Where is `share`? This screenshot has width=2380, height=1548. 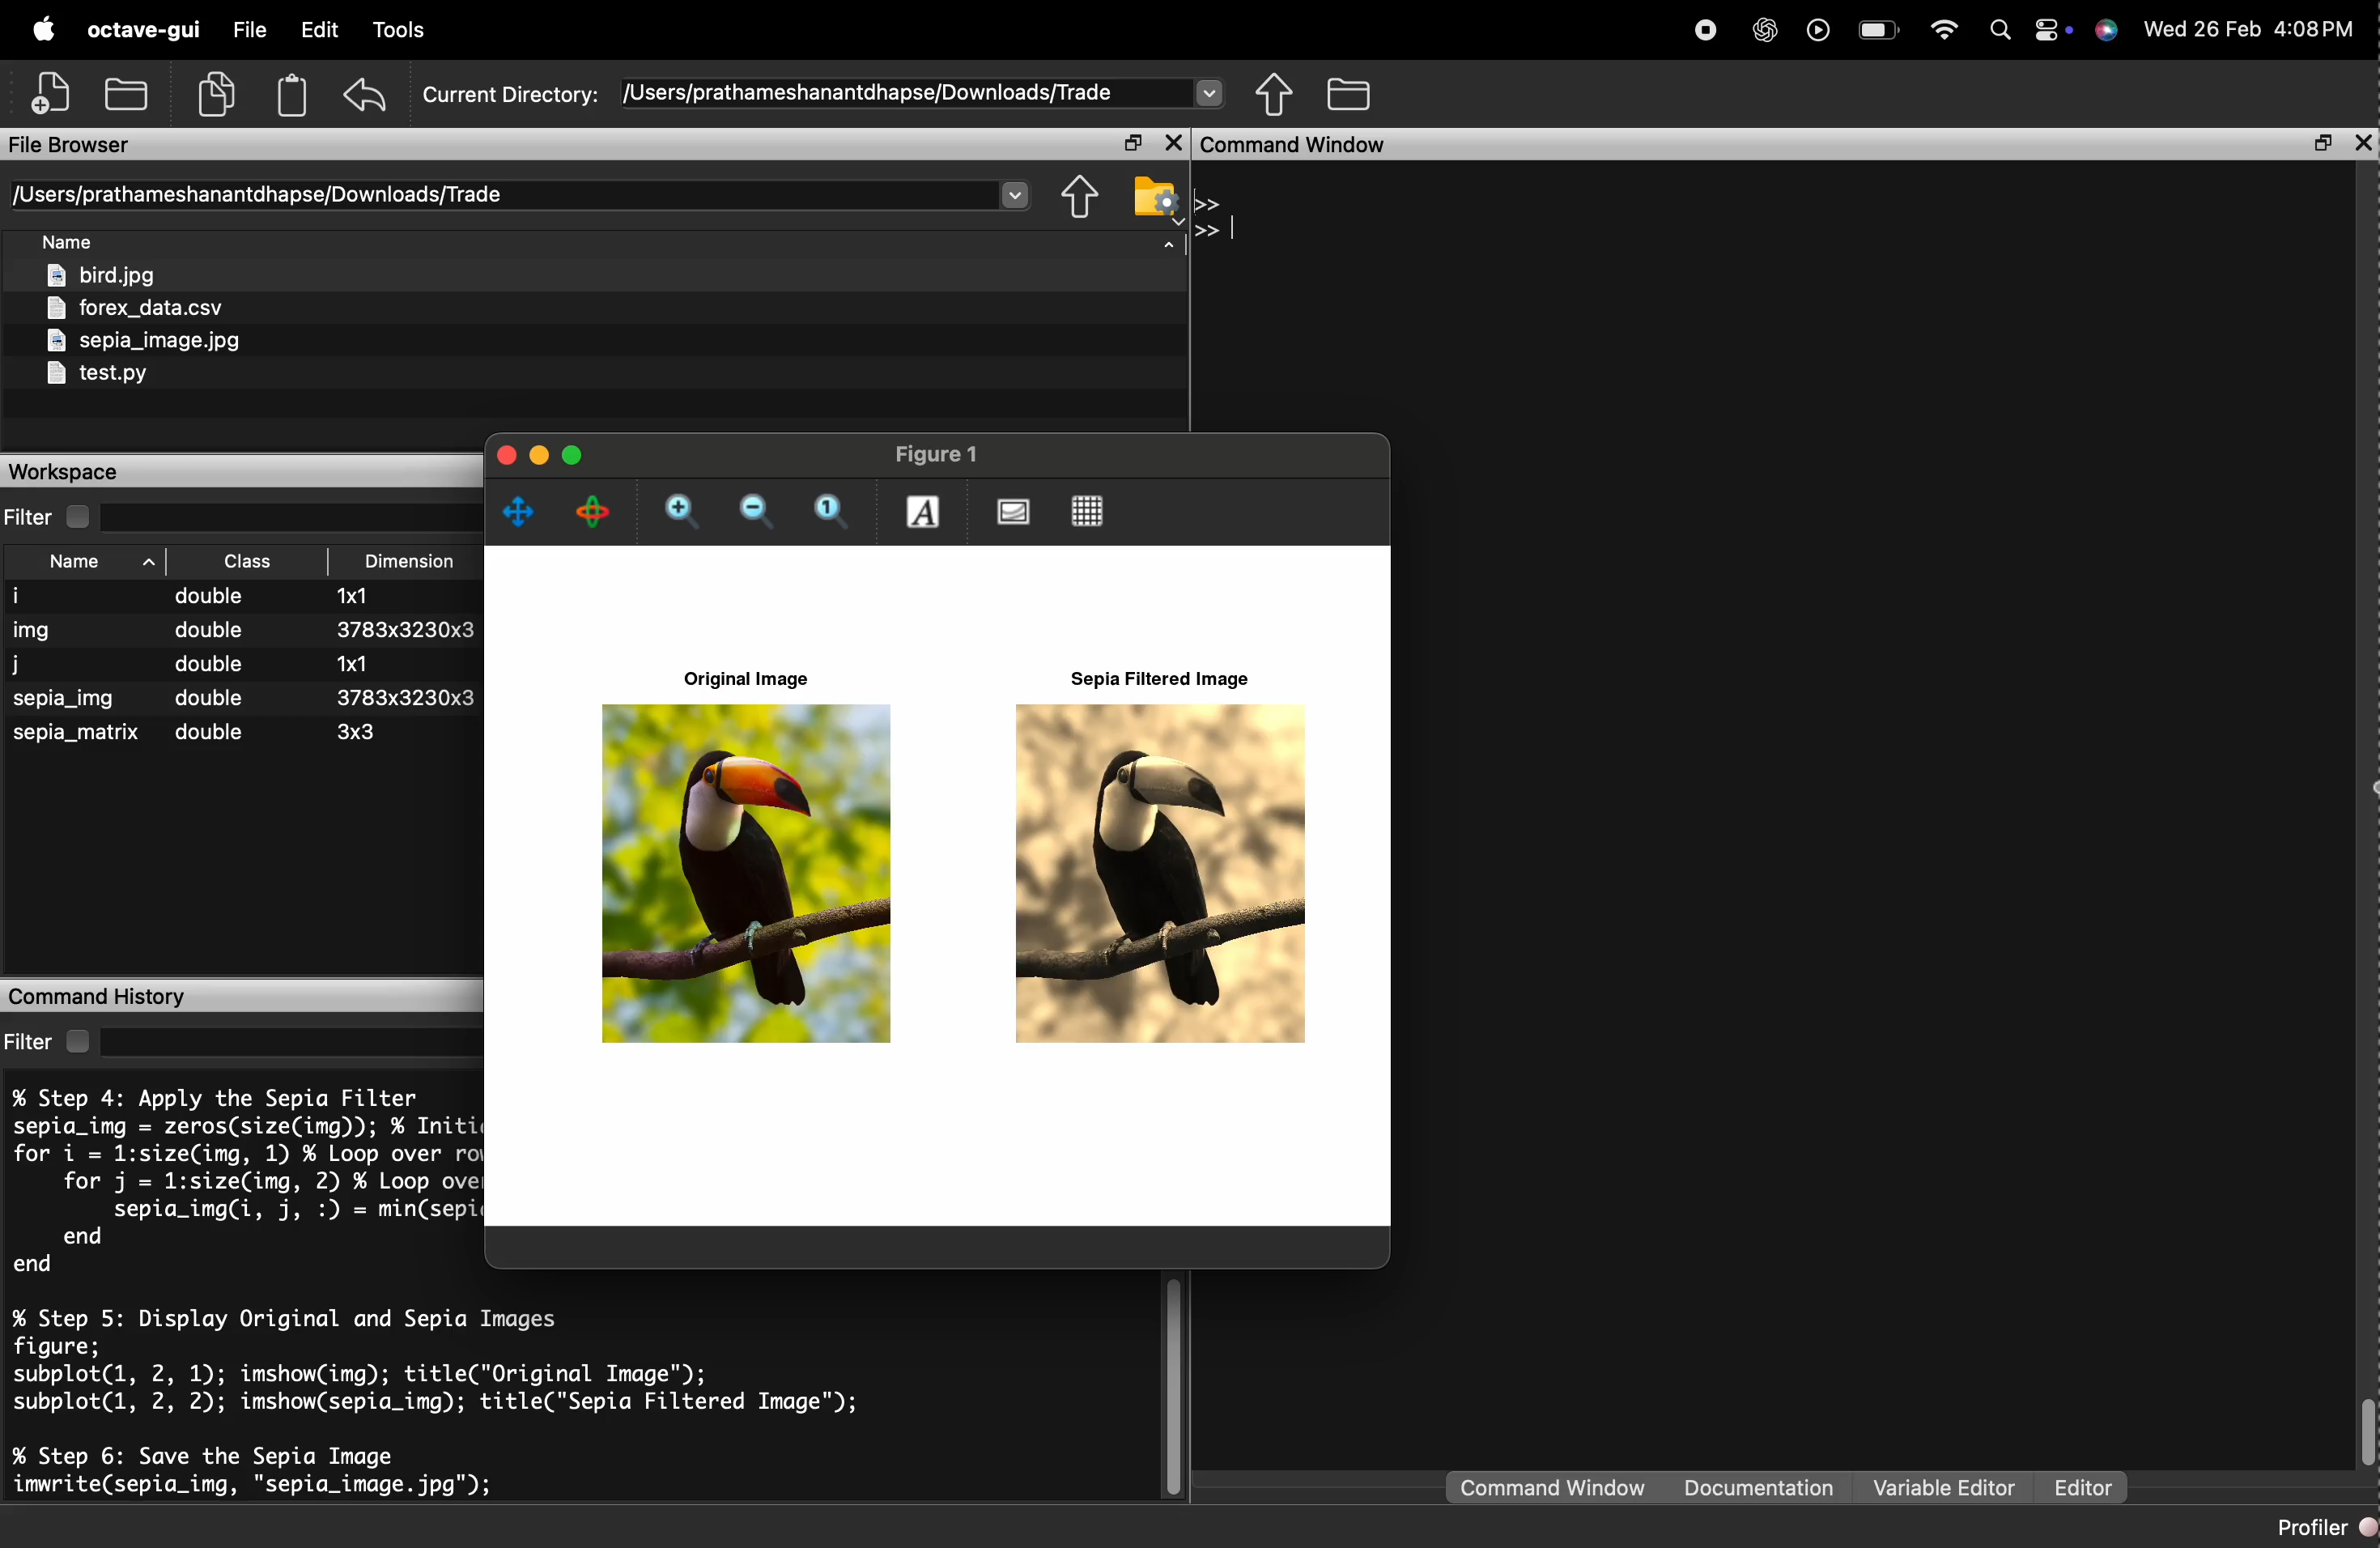 share is located at coordinates (1274, 92).